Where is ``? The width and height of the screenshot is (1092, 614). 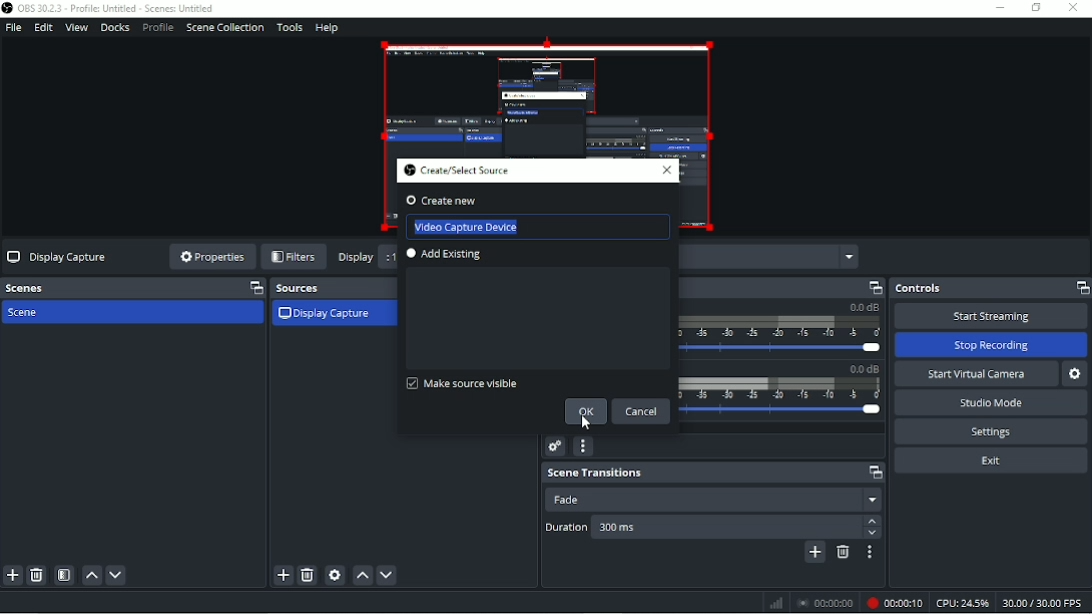
 is located at coordinates (725, 527).